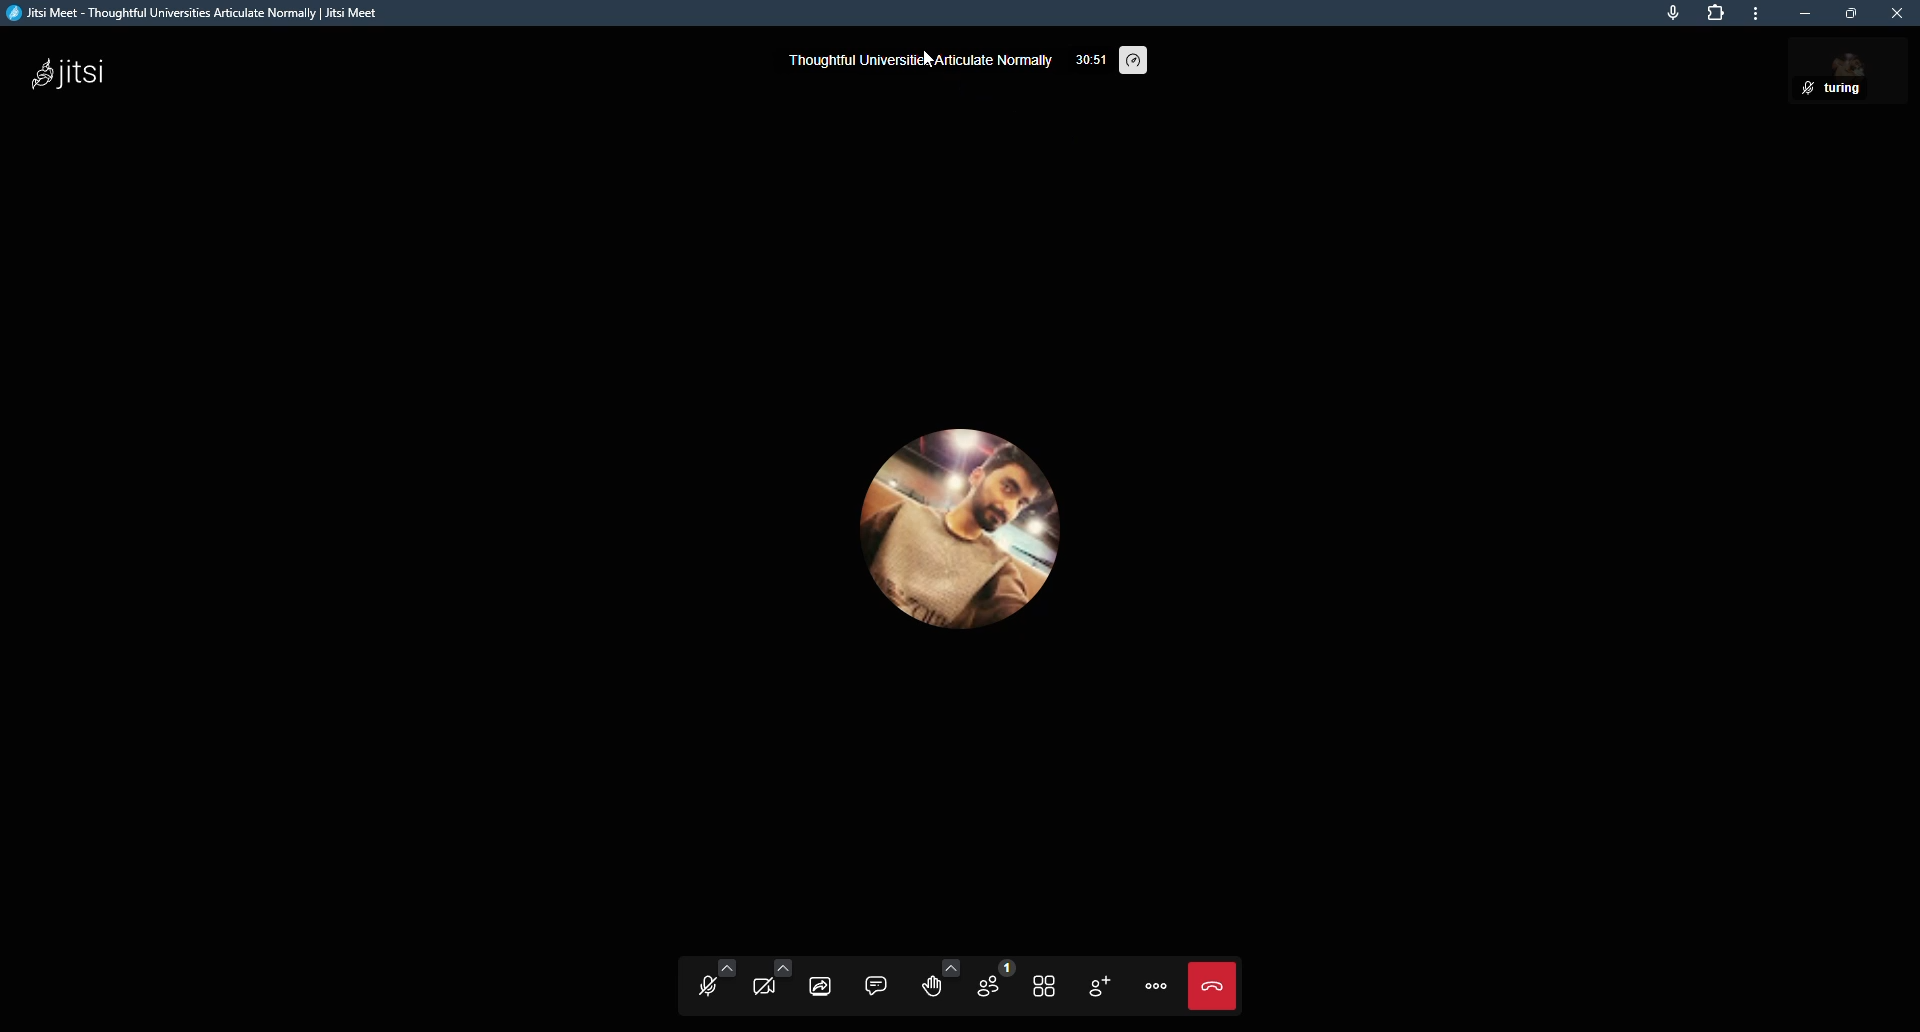 Image resolution: width=1920 pixels, height=1032 pixels. Describe the element at coordinates (220, 15) in the screenshot. I see `Jitsi Meet - Thoughtful Universities Articulate Normally | Jitsi Meet` at that location.